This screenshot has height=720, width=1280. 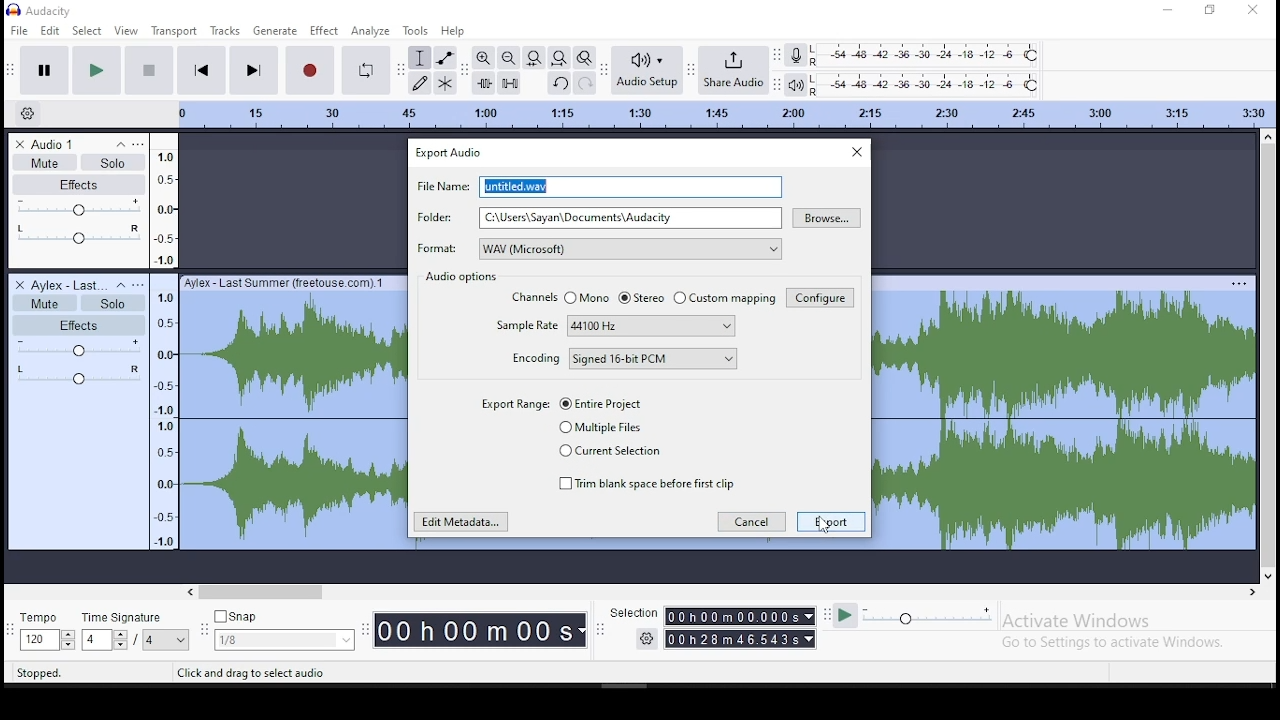 I want to click on mute, so click(x=44, y=161).